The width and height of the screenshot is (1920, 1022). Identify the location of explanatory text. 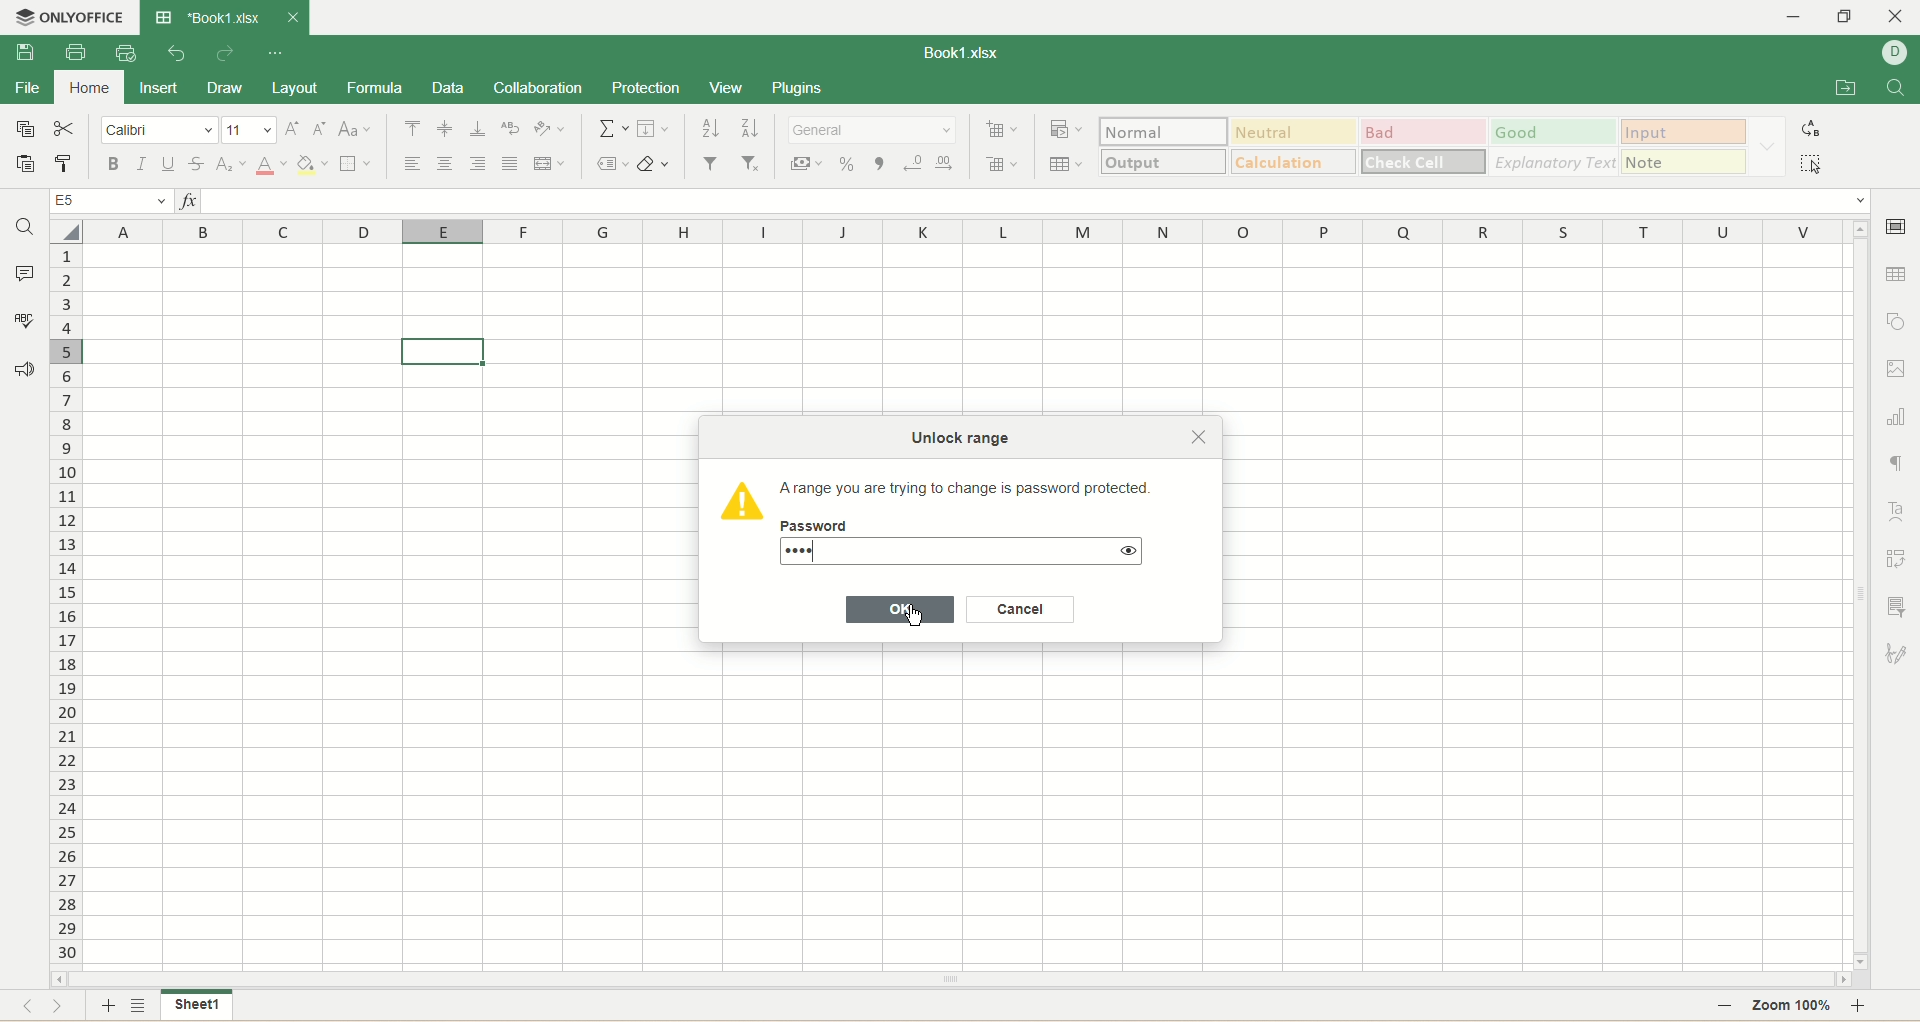
(1554, 164).